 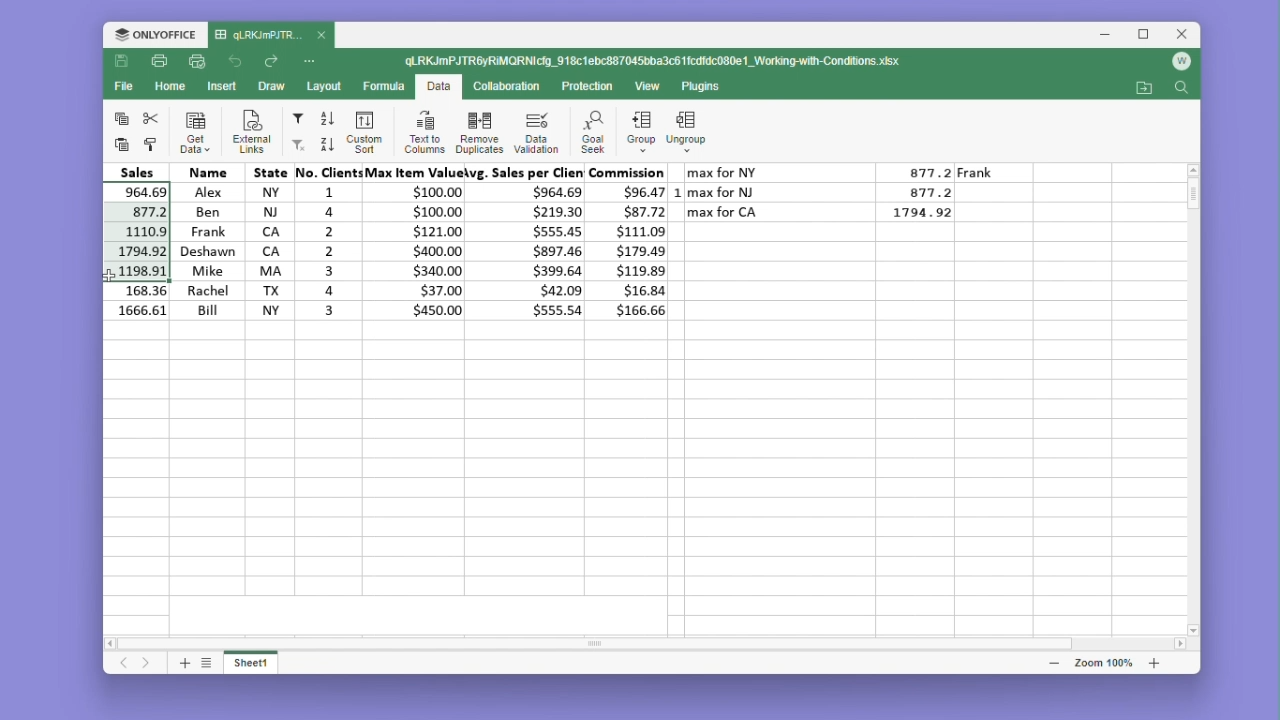 I want to click on Protection, so click(x=582, y=87).